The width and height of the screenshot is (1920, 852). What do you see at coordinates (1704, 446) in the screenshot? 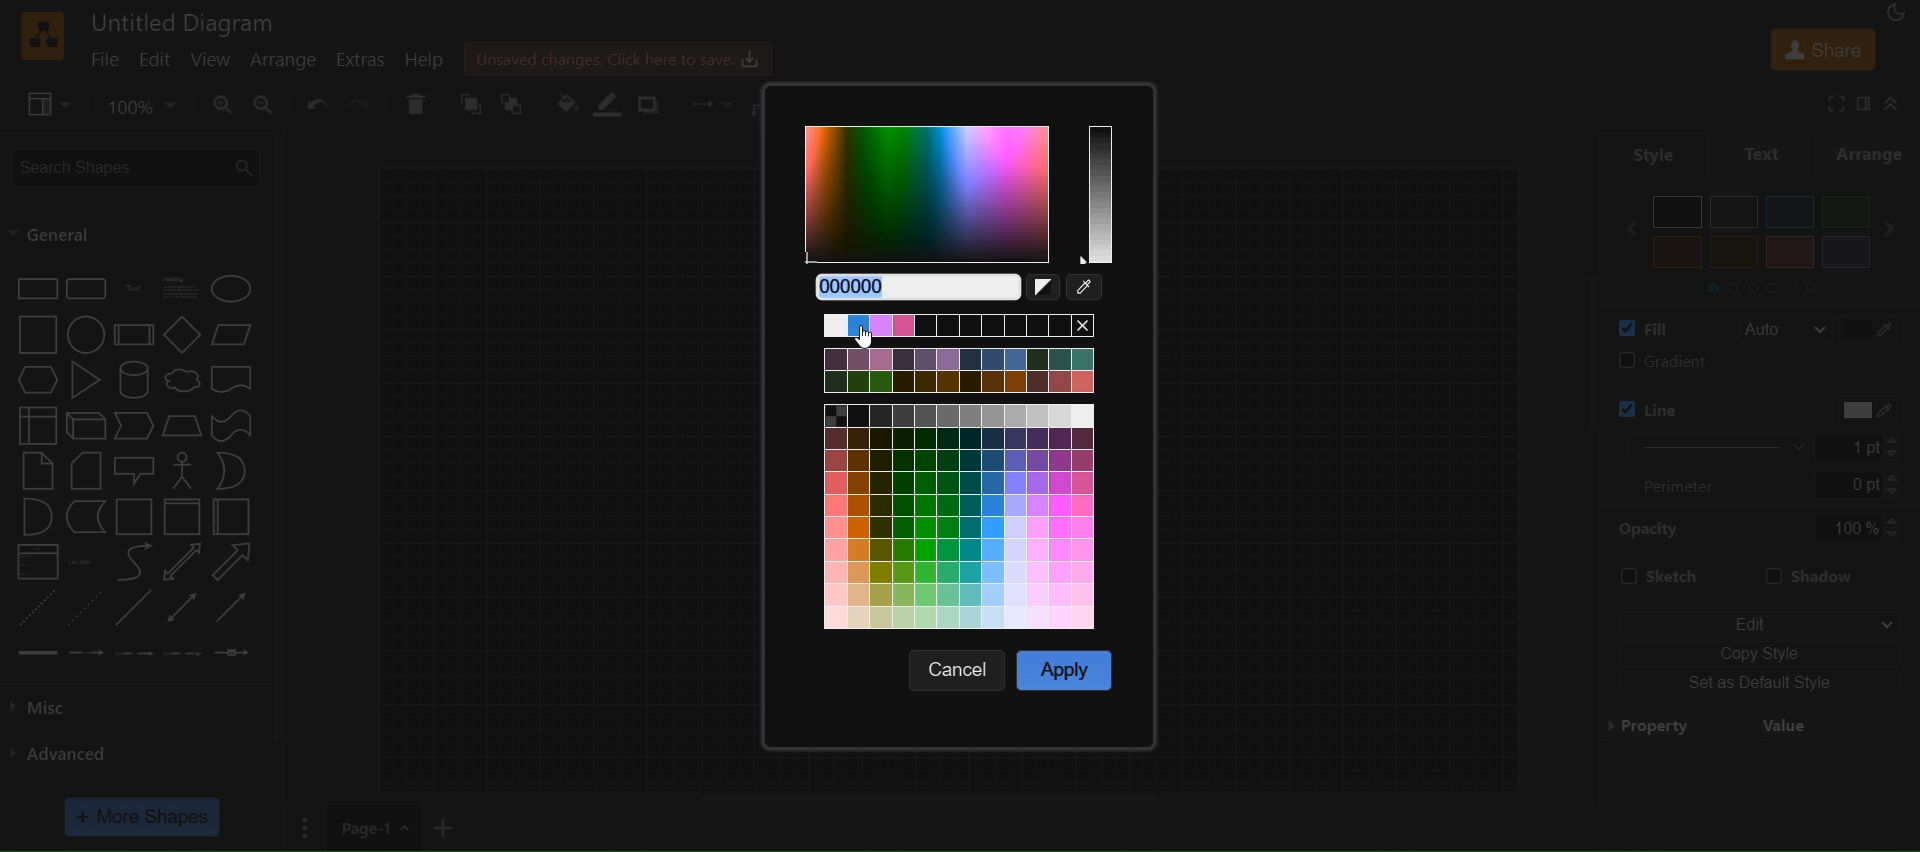
I see `line thickness` at bounding box center [1704, 446].